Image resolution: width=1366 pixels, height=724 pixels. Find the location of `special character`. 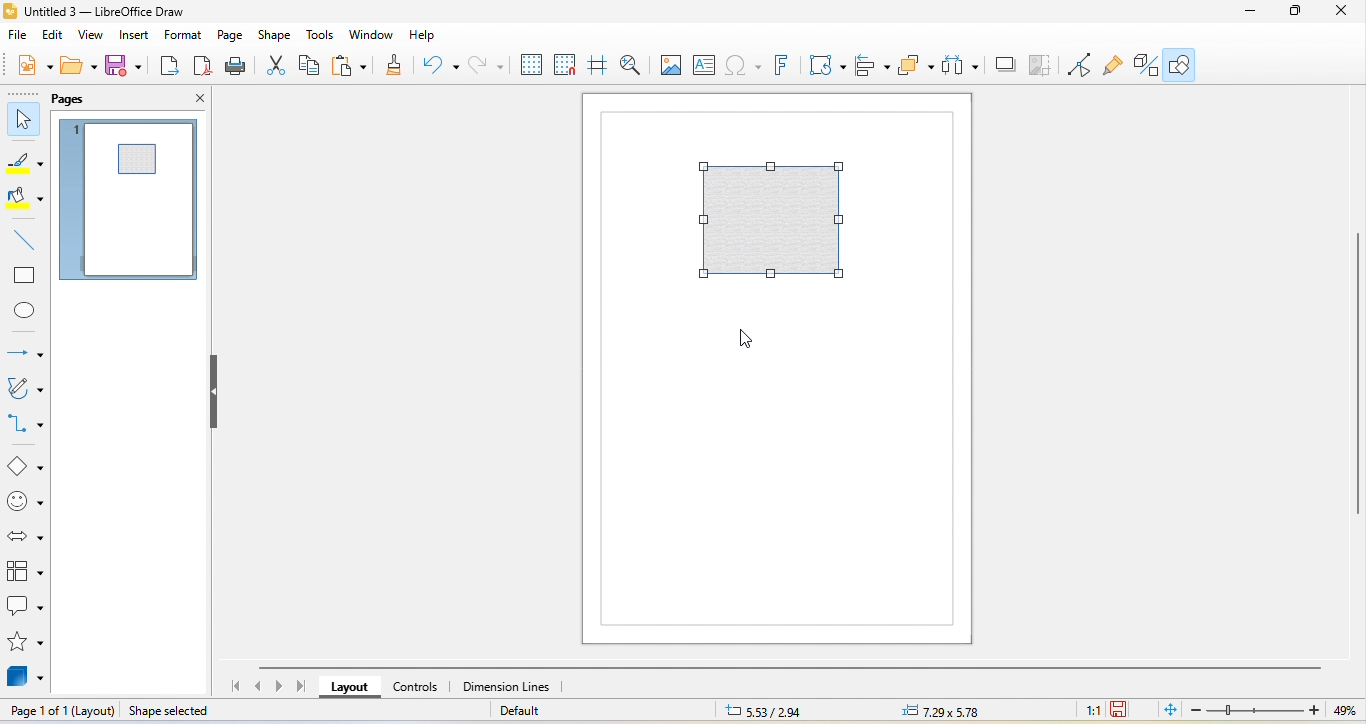

special character is located at coordinates (744, 66).